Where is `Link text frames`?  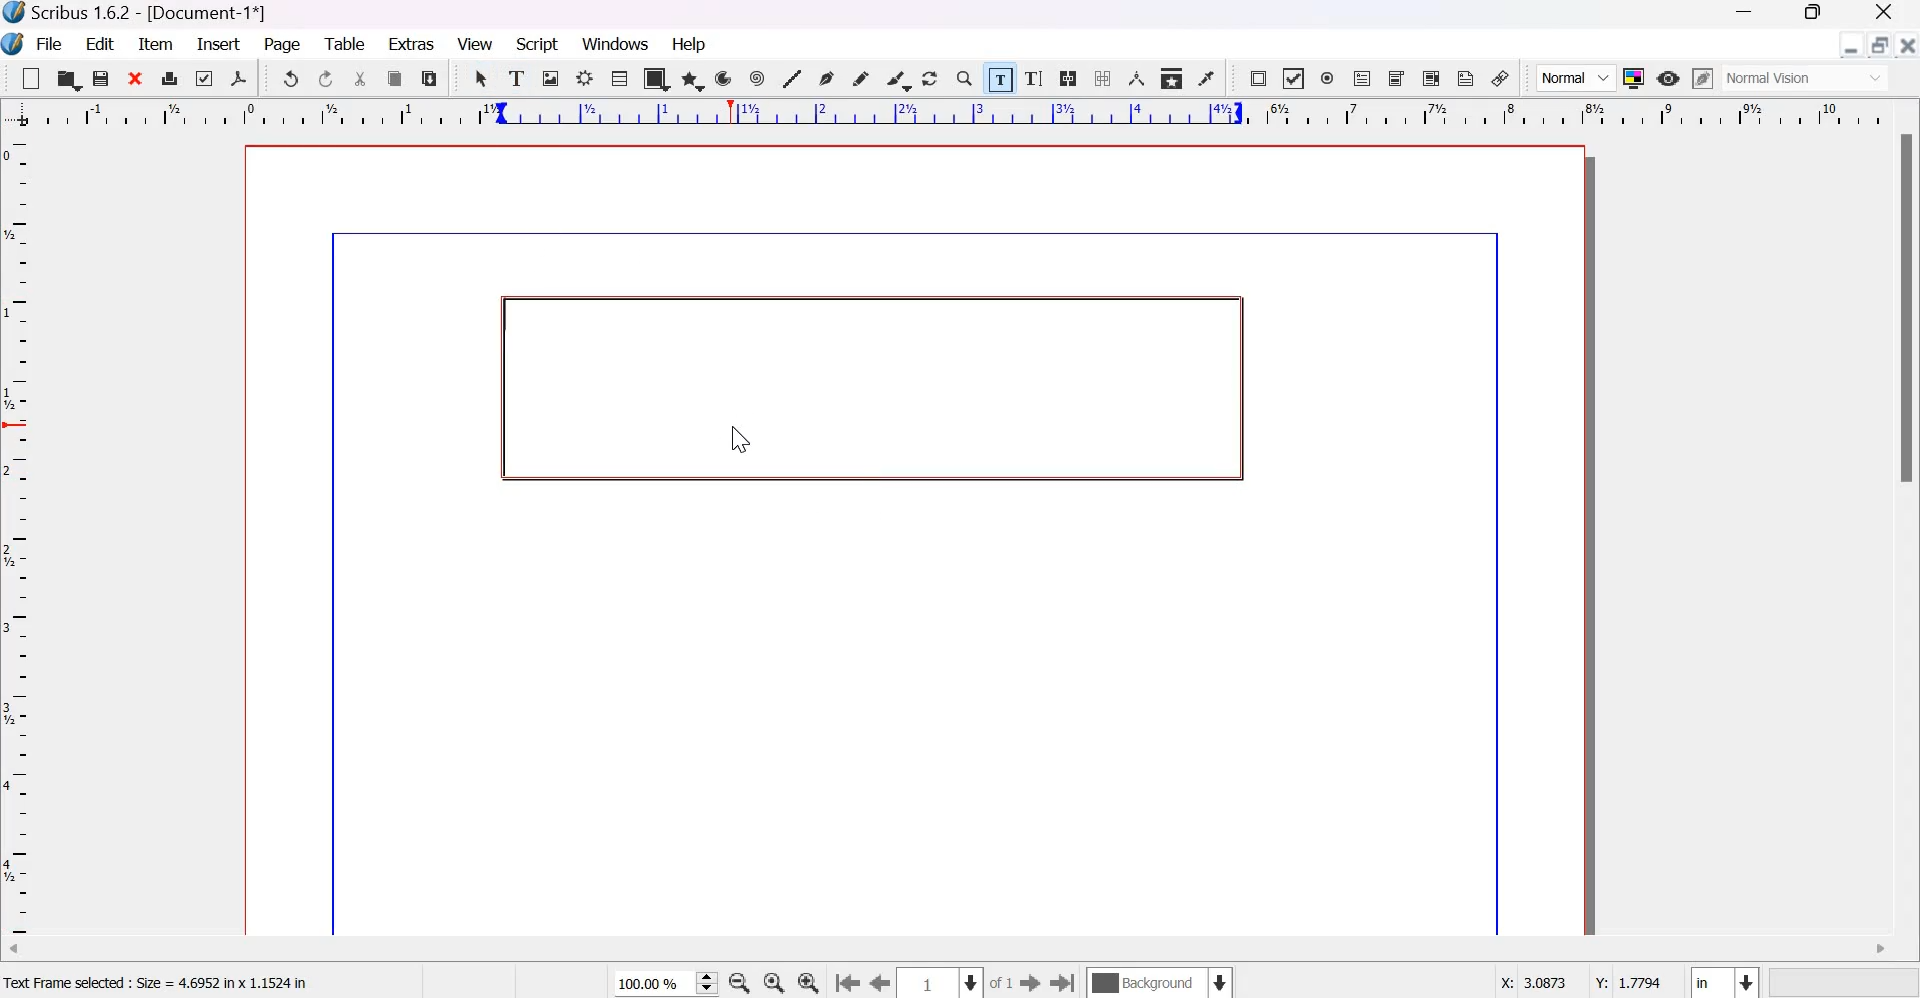
Link text frames is located at coordinates (1068, 78).